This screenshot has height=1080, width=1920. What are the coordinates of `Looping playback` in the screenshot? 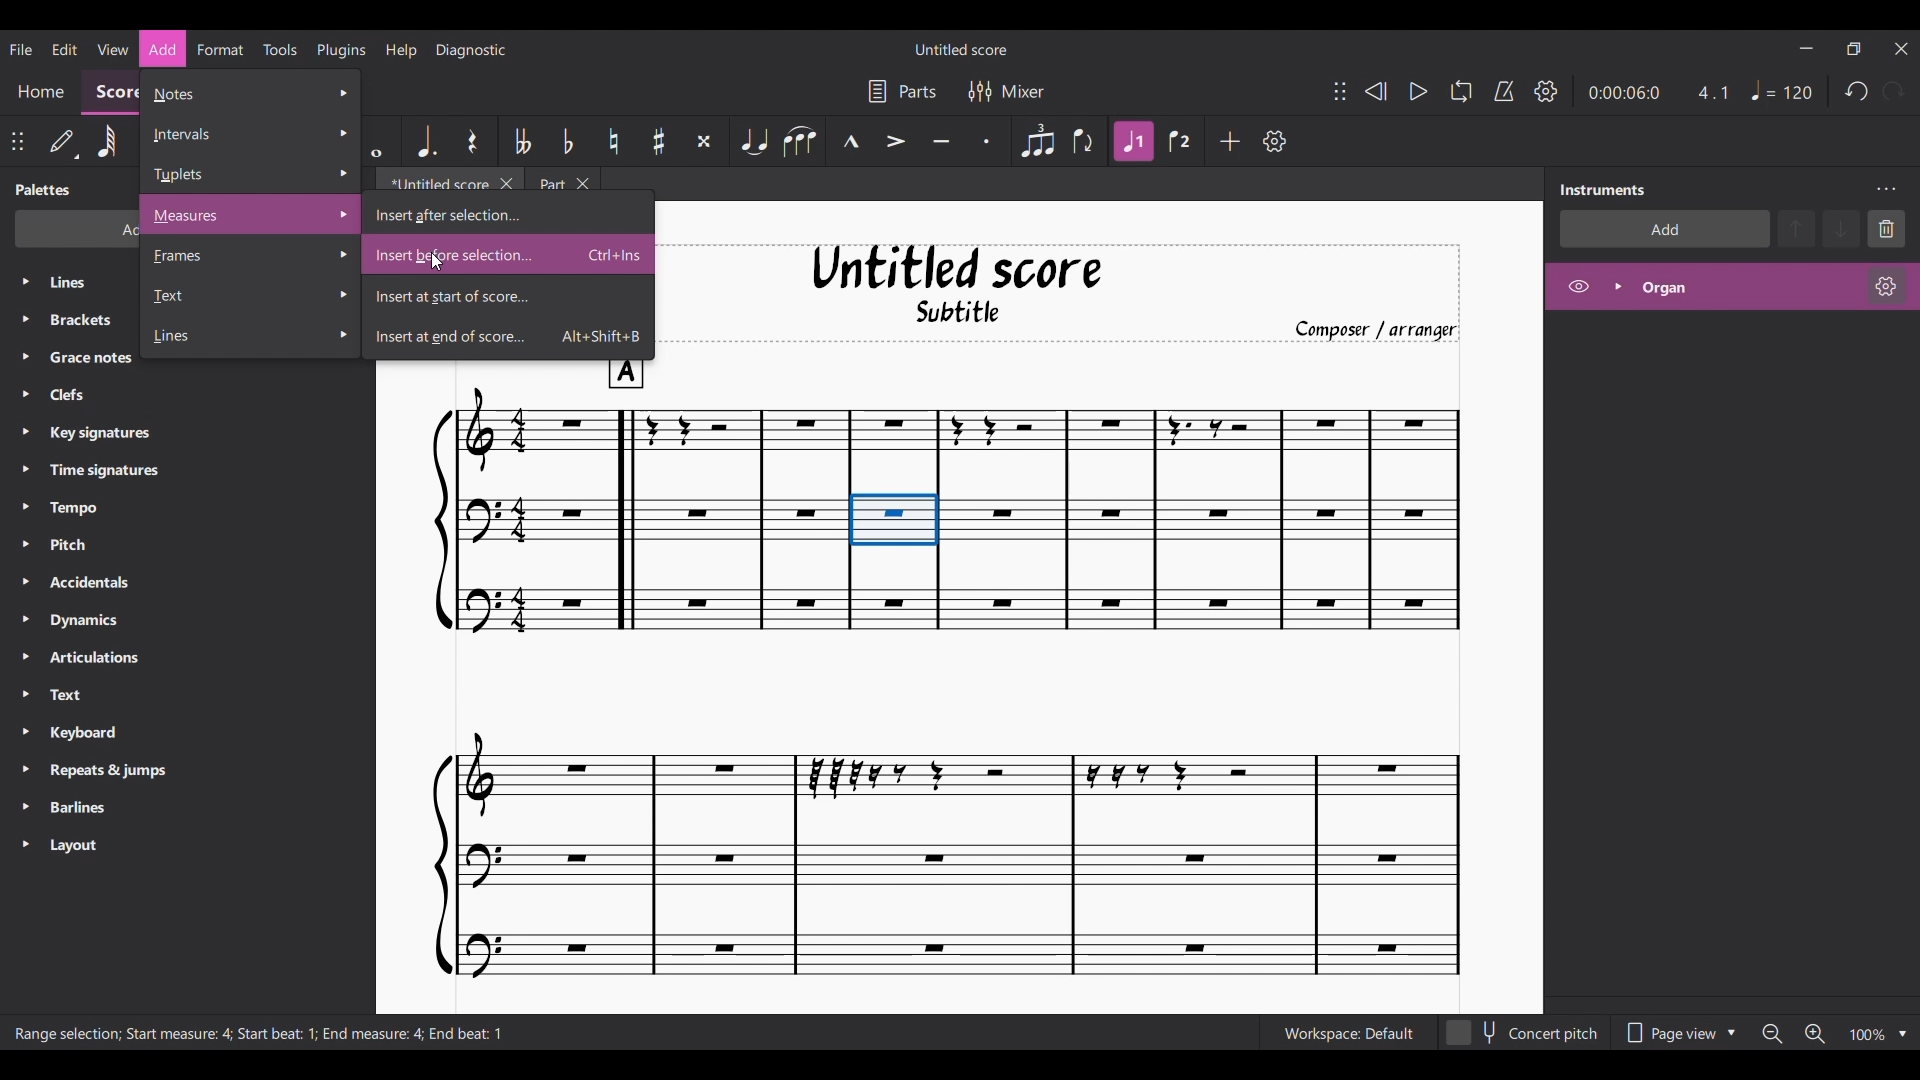 It's located at (1460, 91).